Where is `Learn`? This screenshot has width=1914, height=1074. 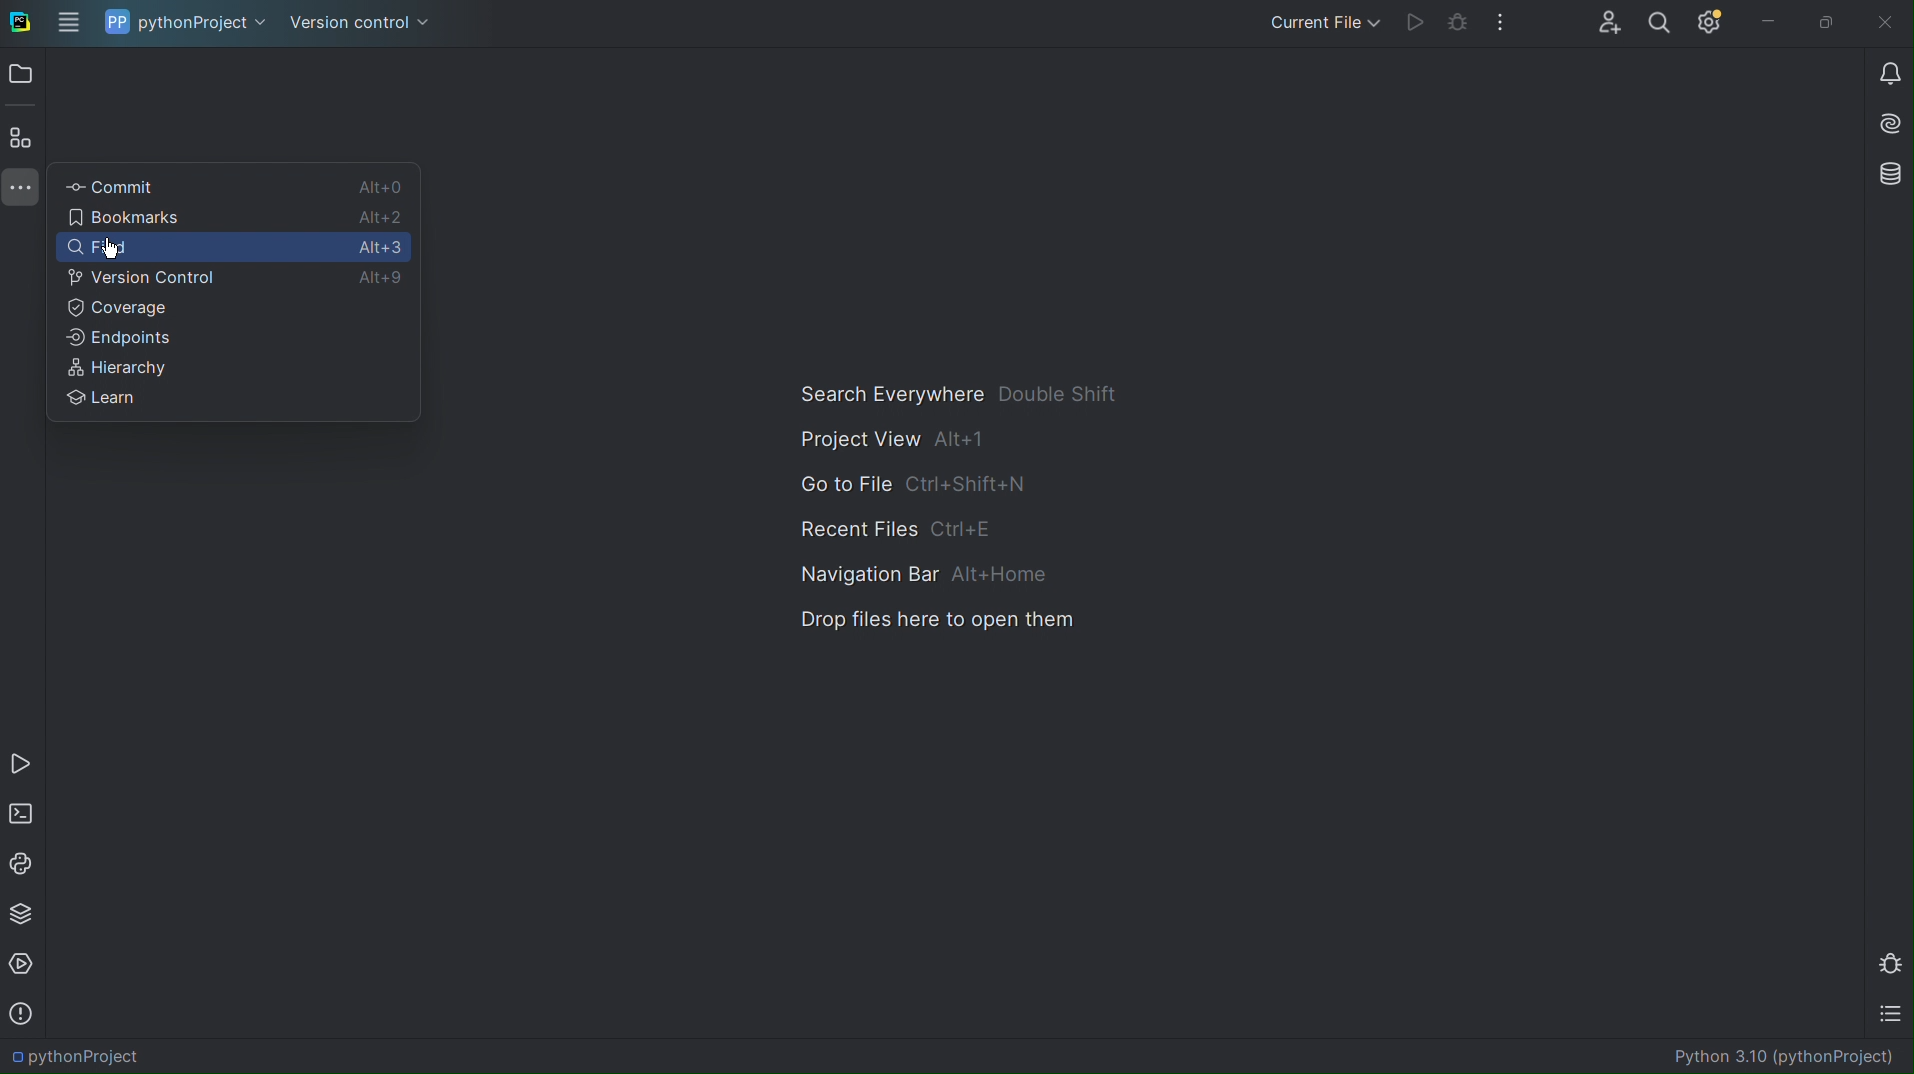
Learn is located at coordinates (103, 396).